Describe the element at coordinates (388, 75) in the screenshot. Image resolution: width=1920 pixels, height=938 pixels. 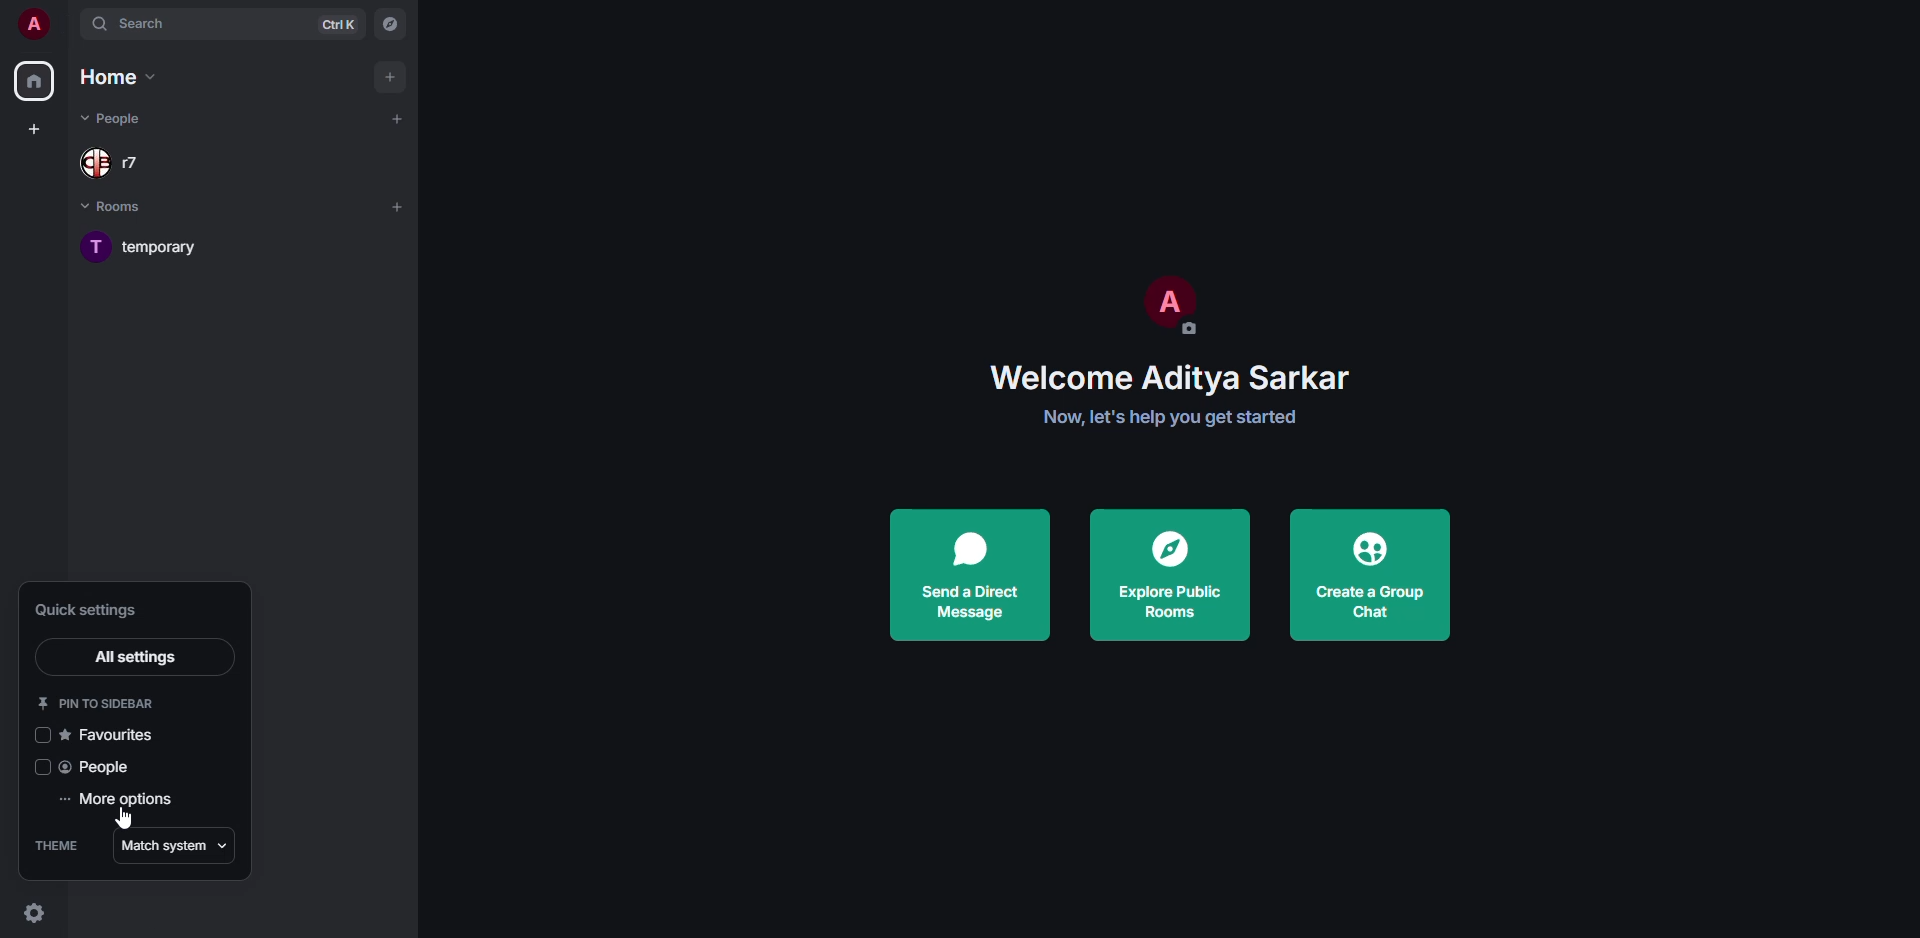
I see `add` at that location.